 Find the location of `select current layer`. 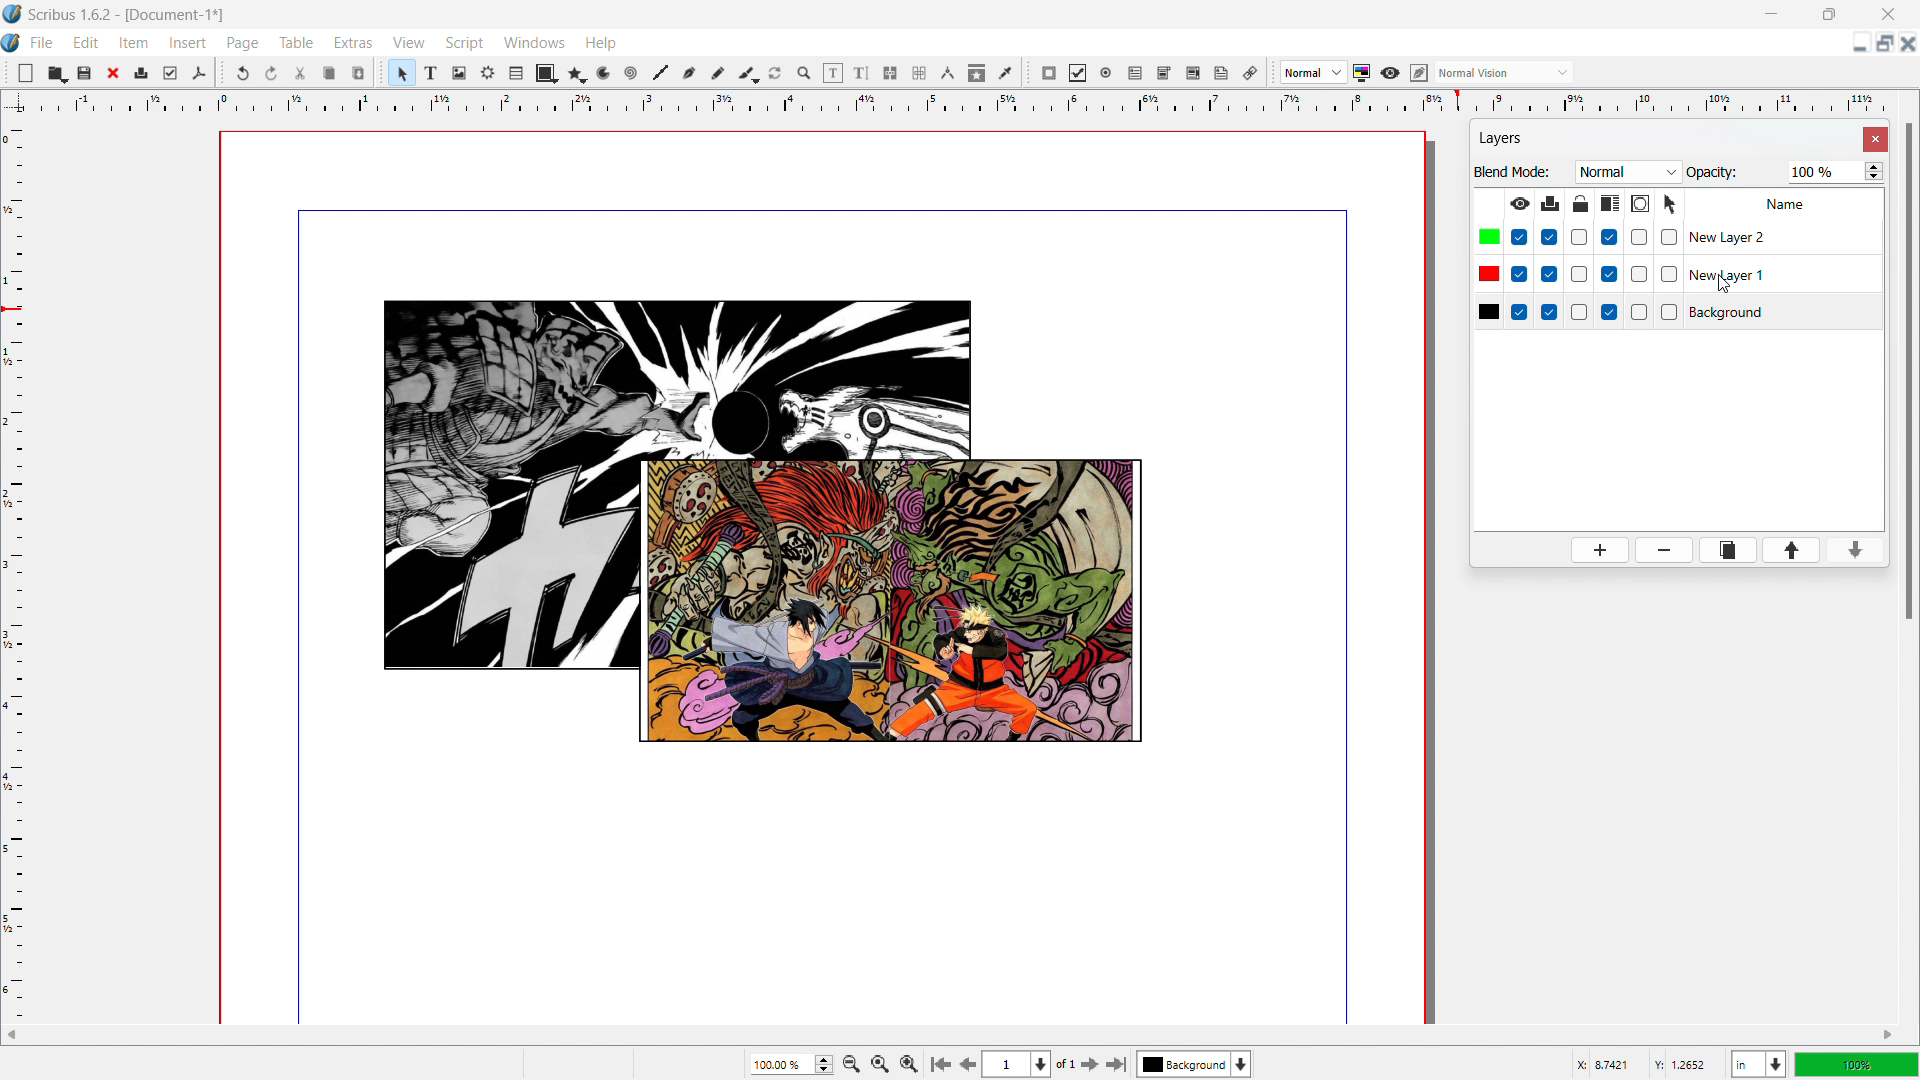

select current layer is located at coordinates (1194, 1064).